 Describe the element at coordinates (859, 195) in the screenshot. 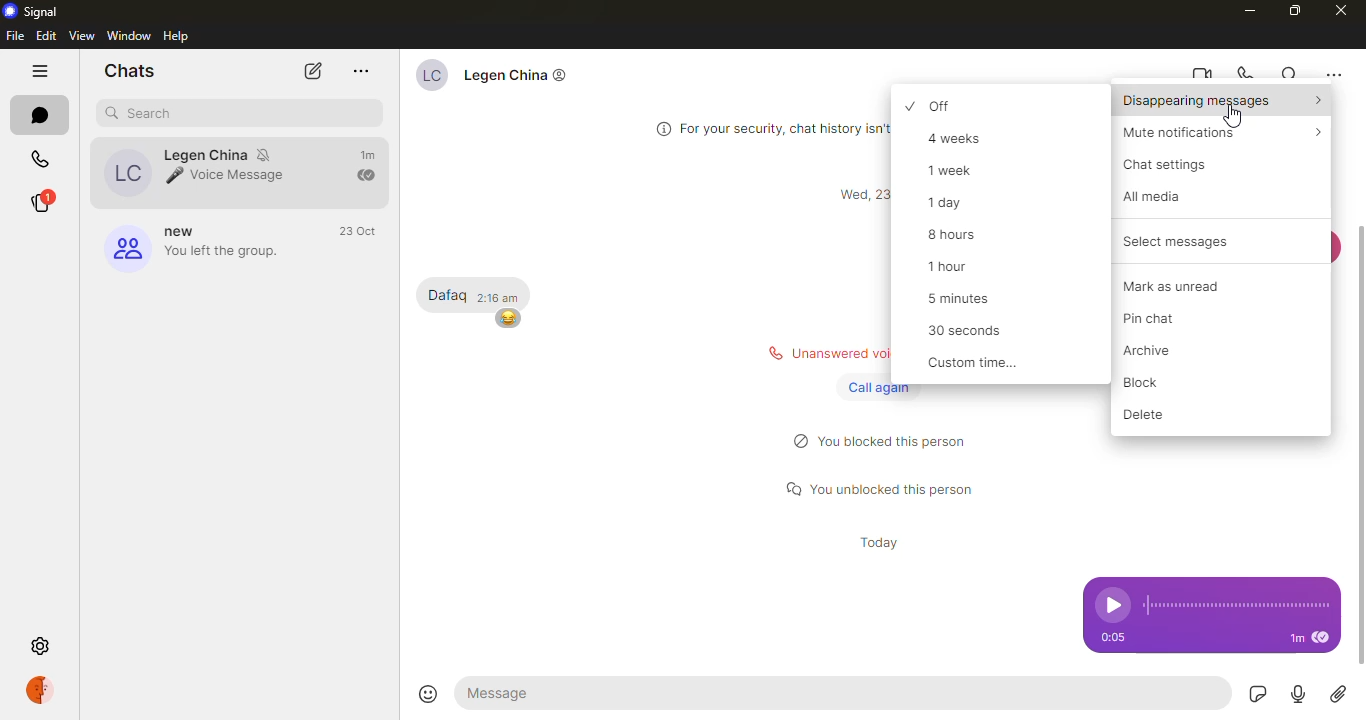

I see `time` at that location.